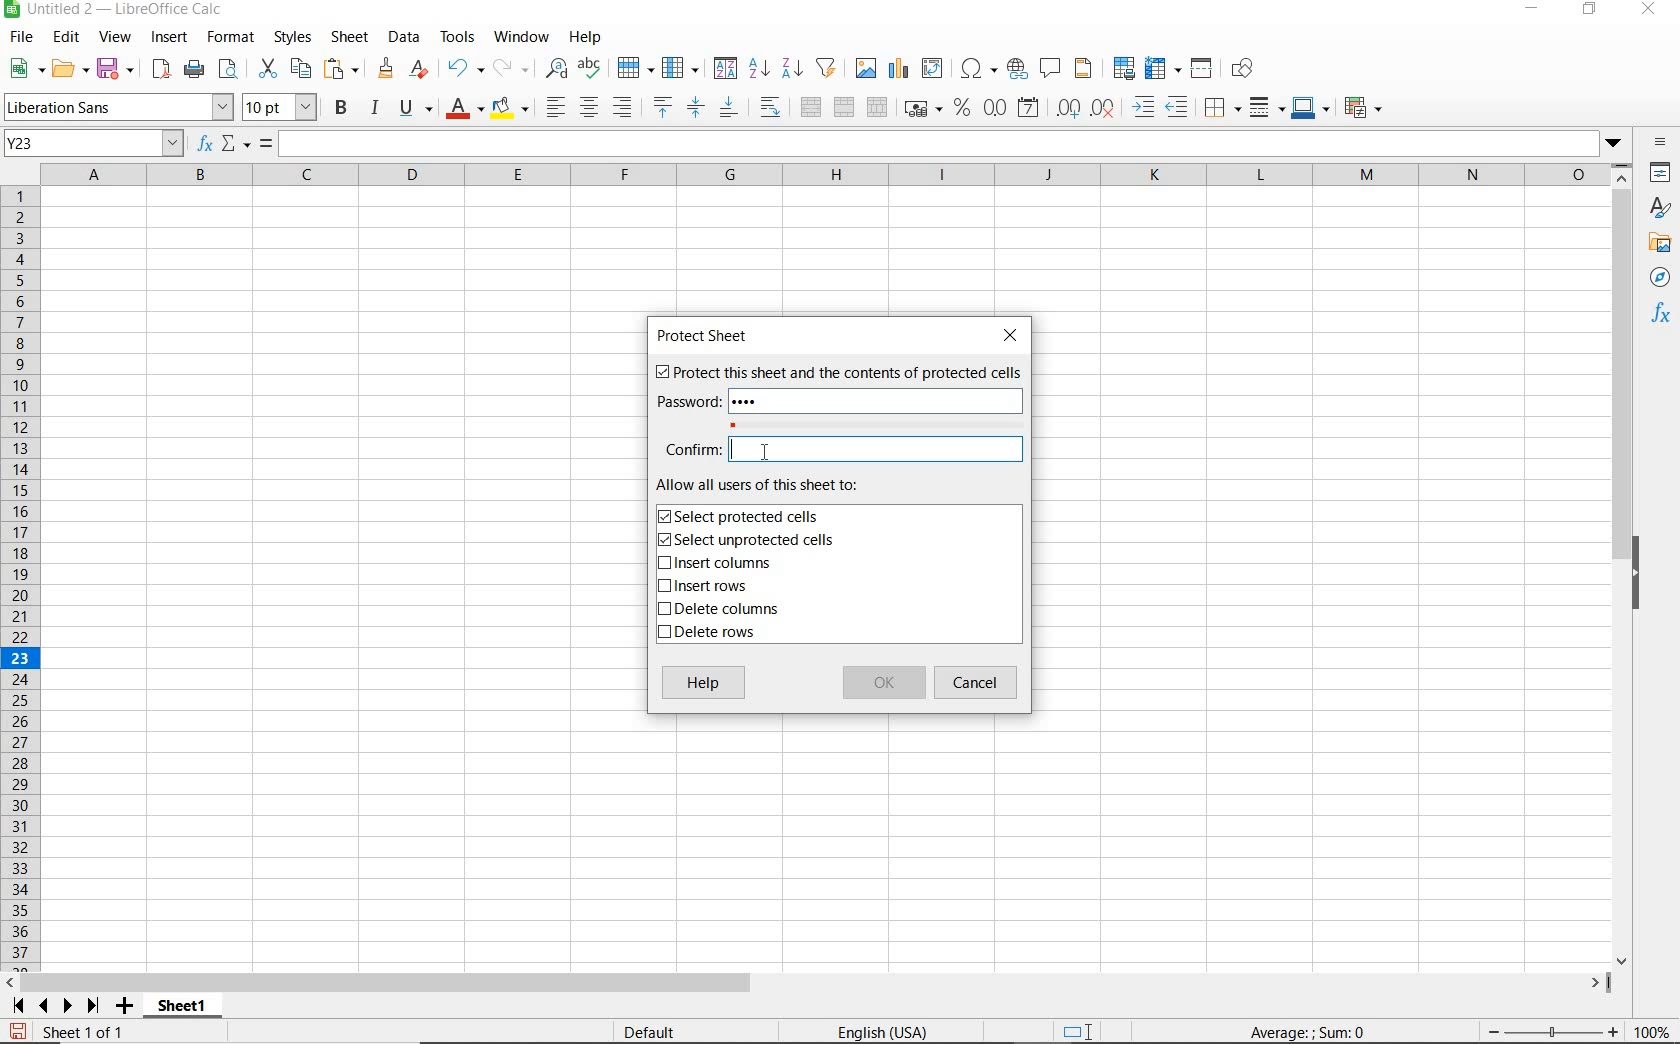  I want to click on ALIGN RIGHT, so click(622, 108).